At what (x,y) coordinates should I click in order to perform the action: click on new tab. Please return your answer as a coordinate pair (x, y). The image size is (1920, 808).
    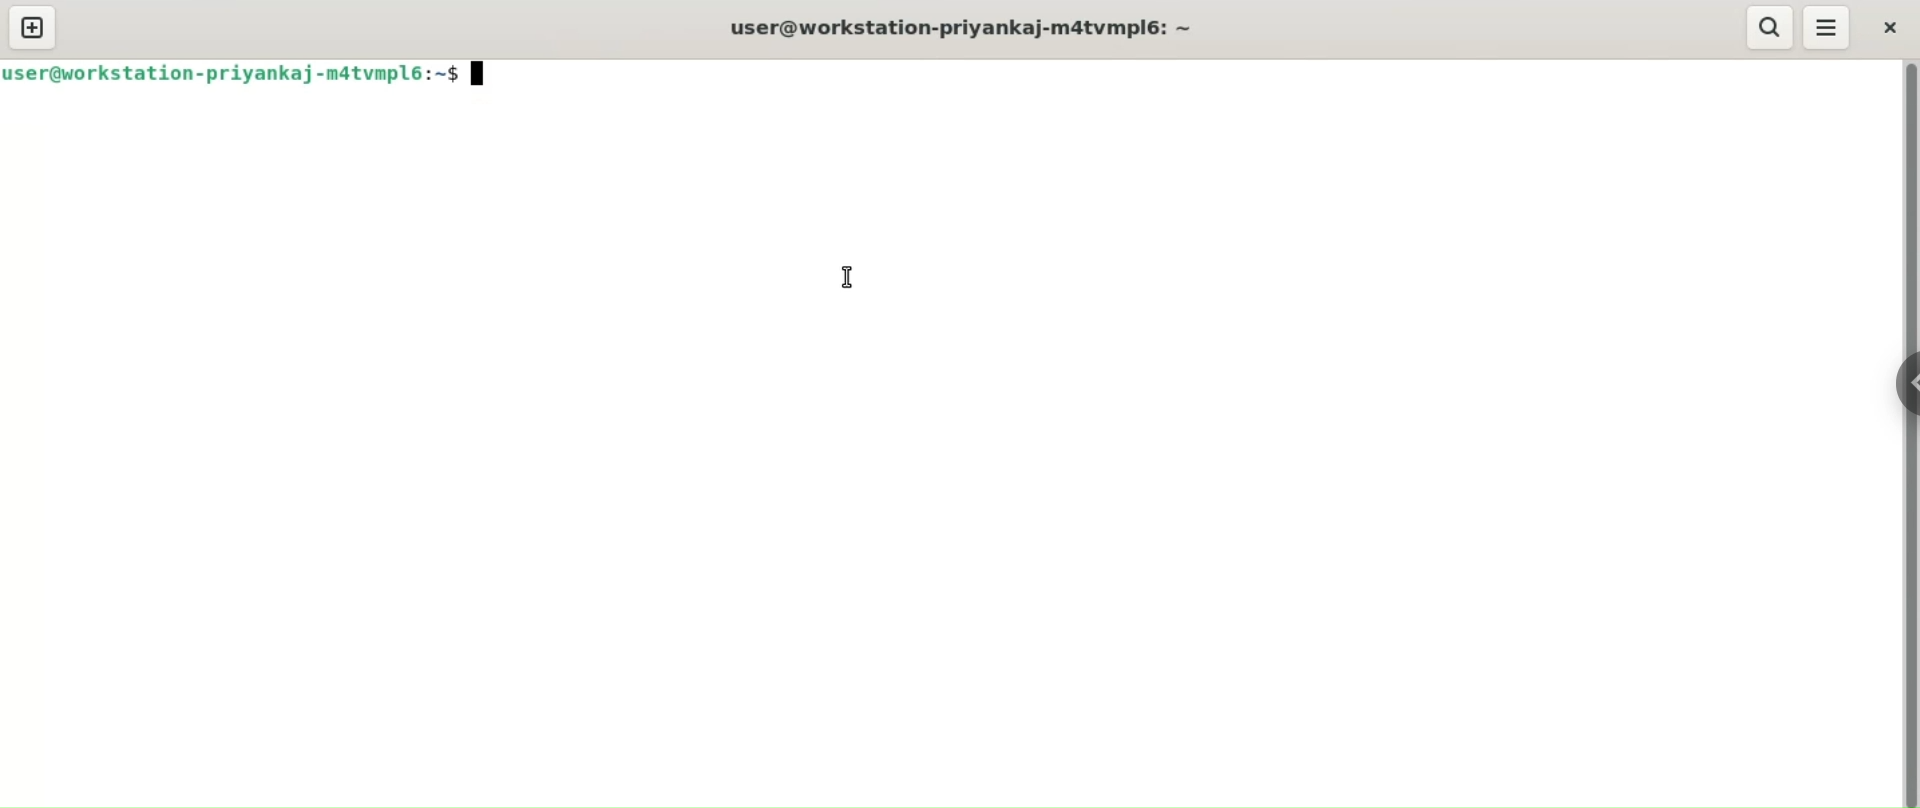
    Looking at the image, I should click on (31, 27).